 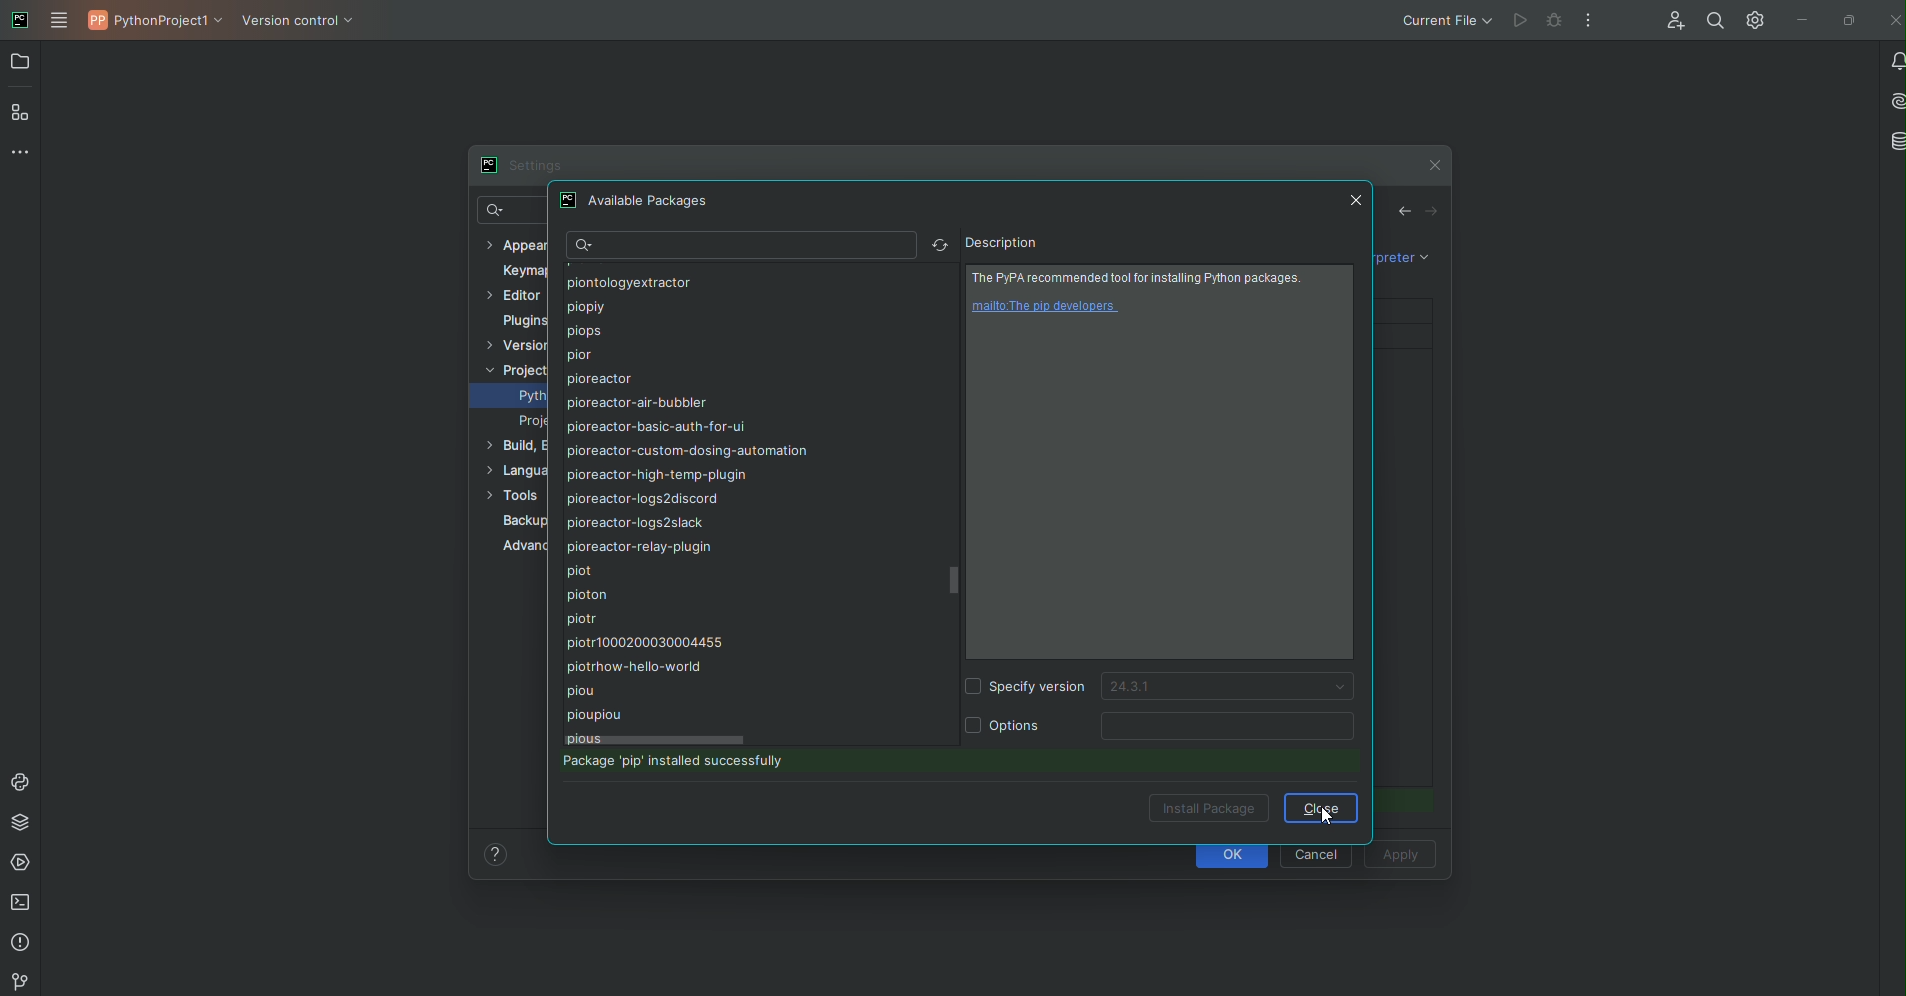 I want to click on Close, so click(x=1358, y=201).